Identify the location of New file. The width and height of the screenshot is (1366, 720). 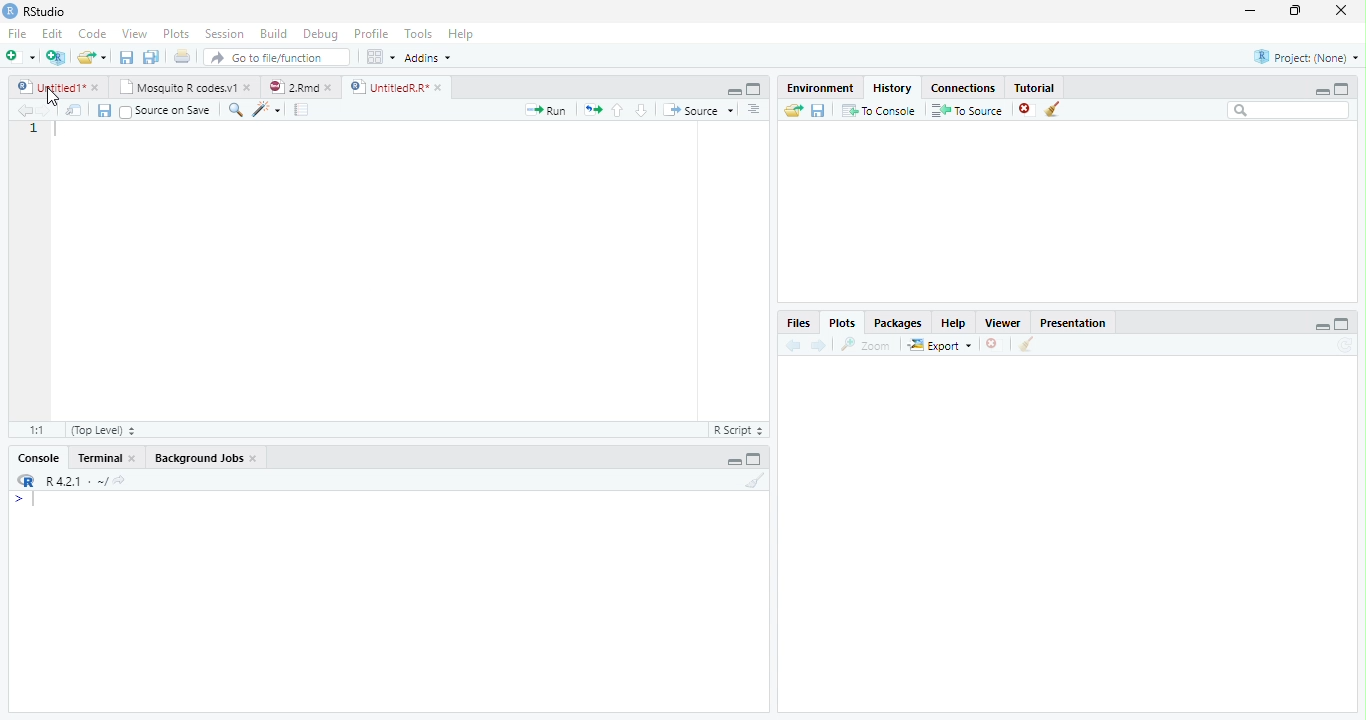
(20, 57).